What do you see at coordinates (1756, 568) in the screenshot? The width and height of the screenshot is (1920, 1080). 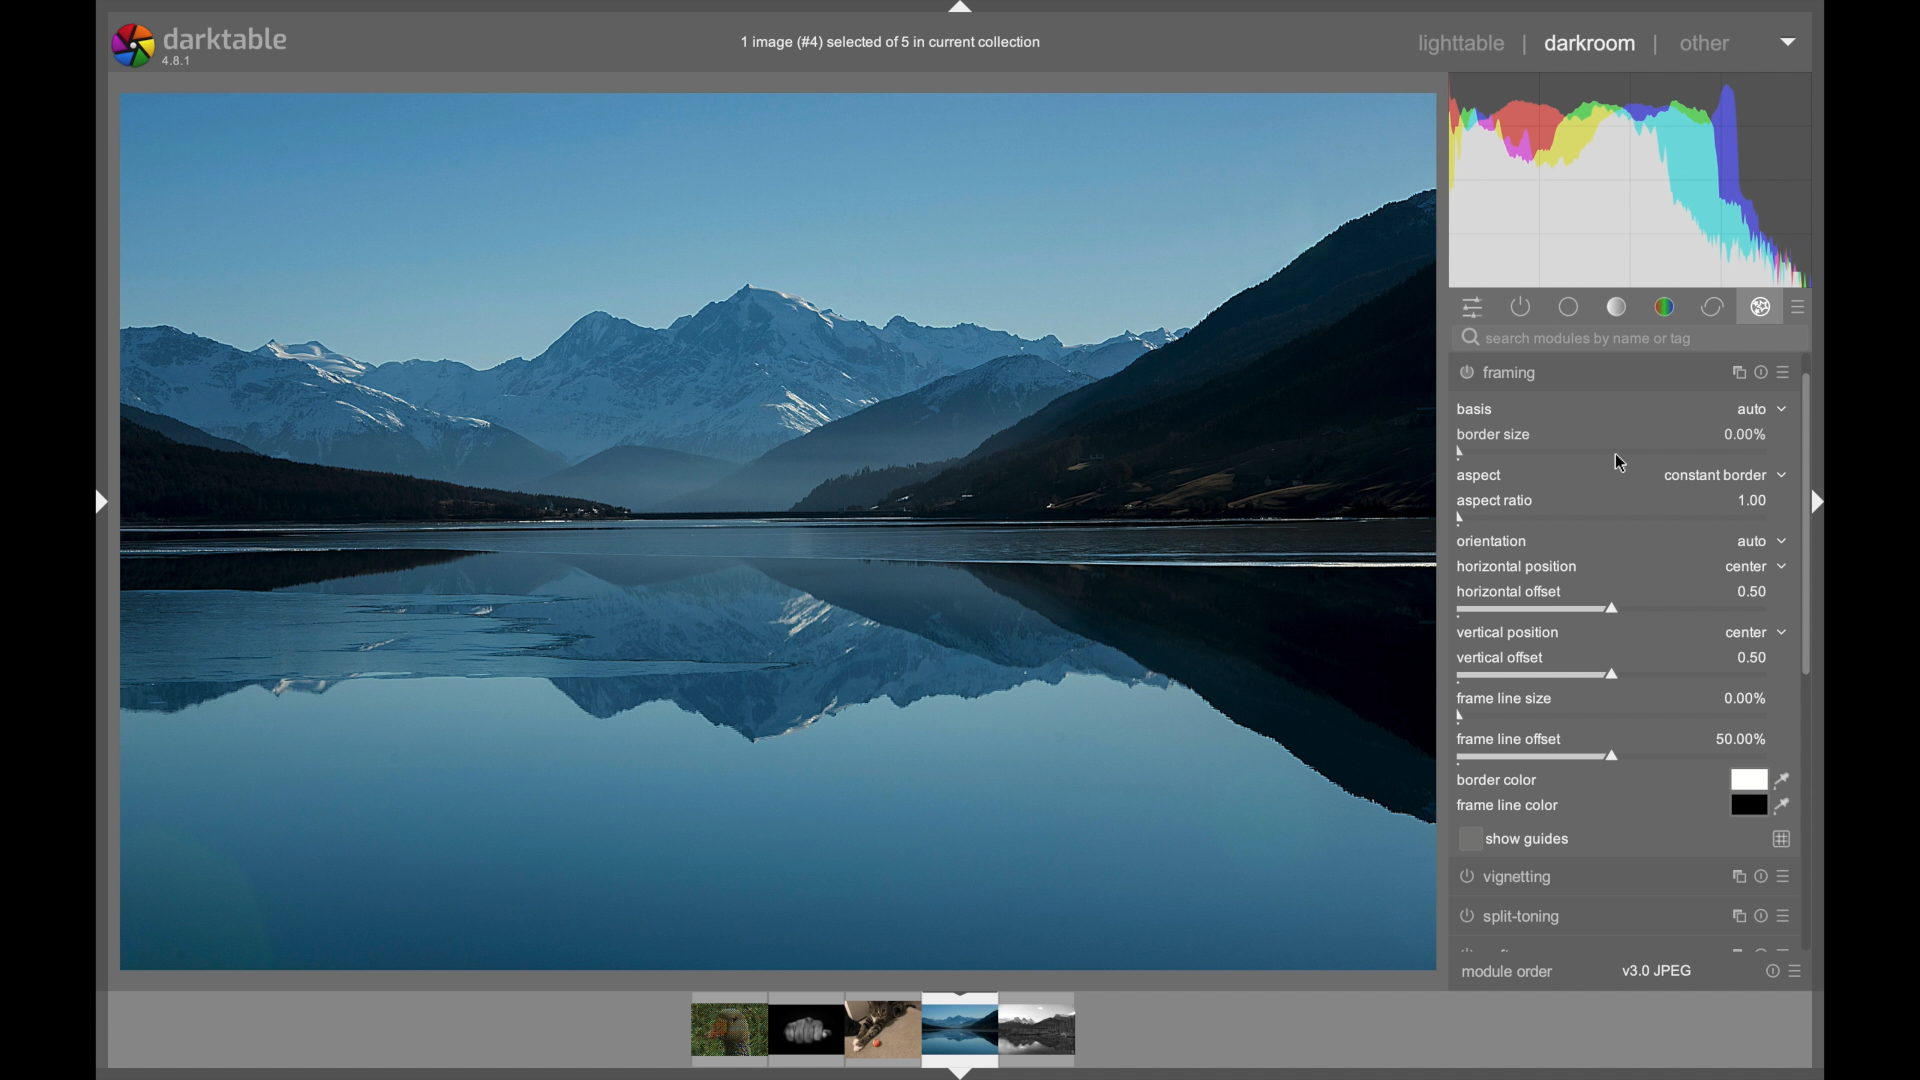 I see `center dropdown` at bounding box center [1756, 568].